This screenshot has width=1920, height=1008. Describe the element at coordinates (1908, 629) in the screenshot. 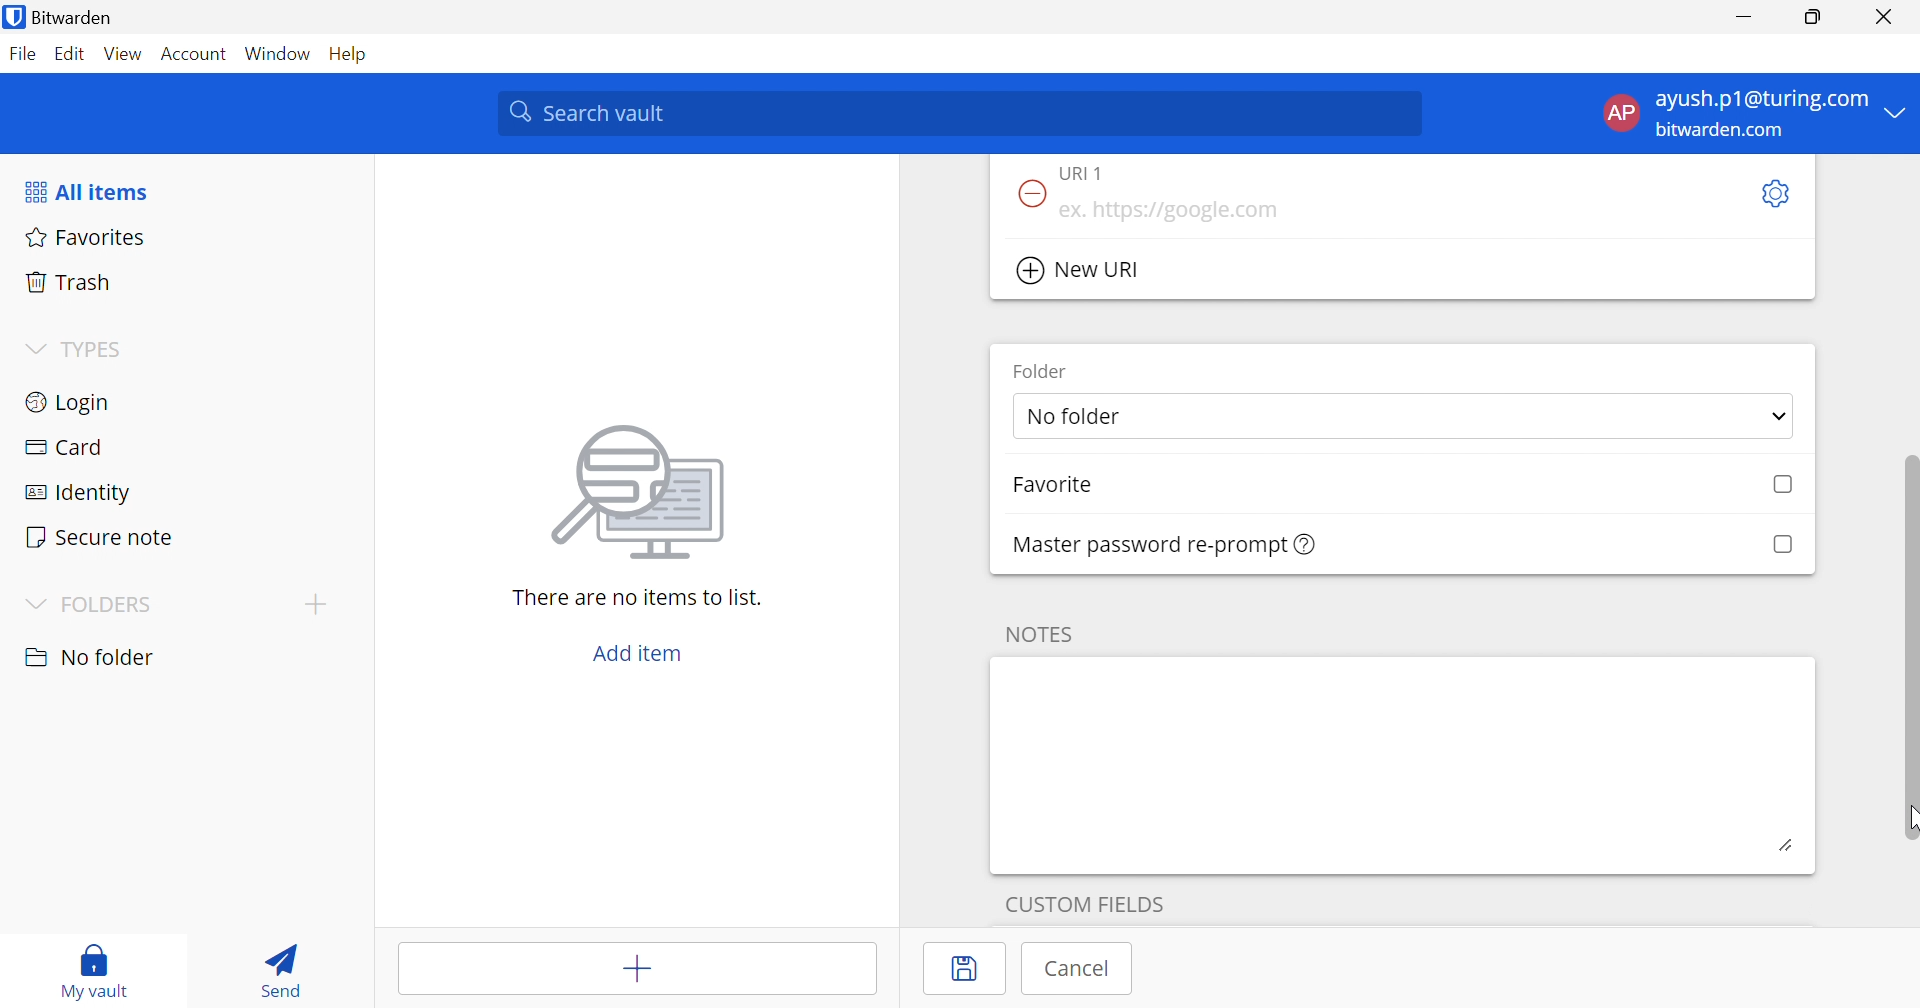

I see `Scroll Bar` at that location.